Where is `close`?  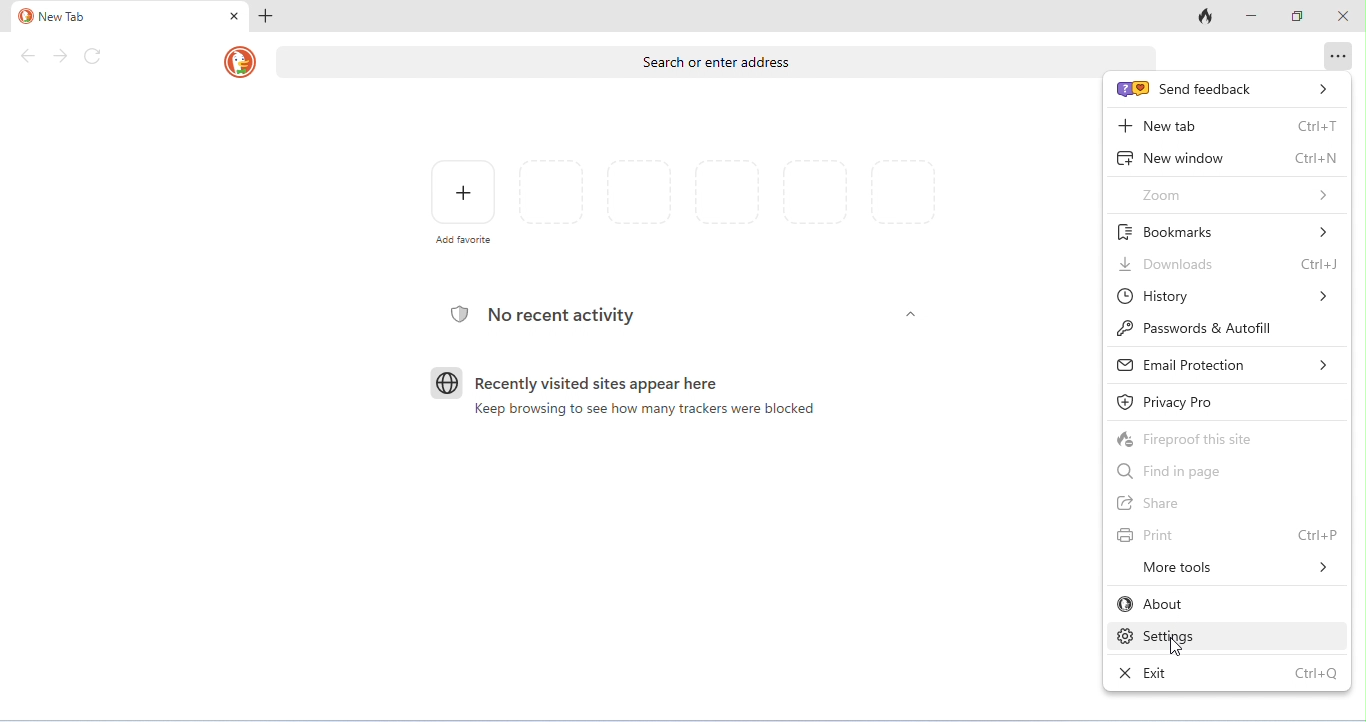 close is located at coordinates (1340, 14).